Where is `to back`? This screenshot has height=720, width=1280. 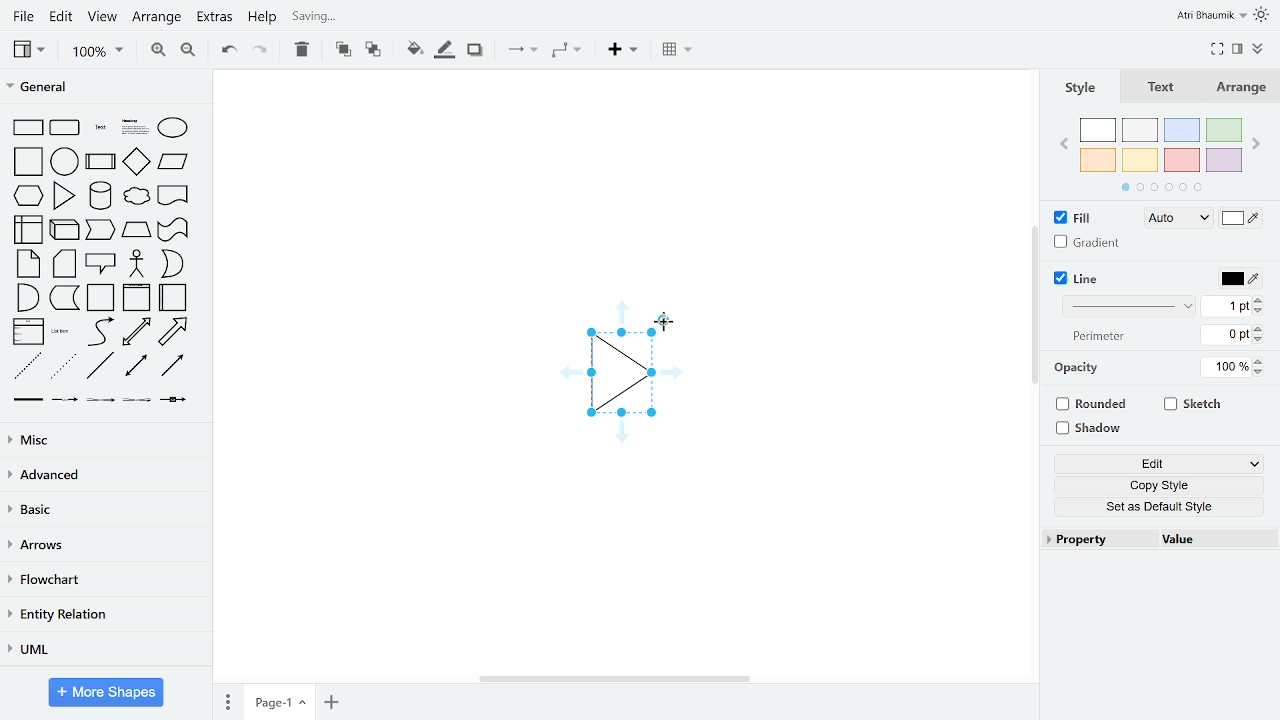 to back is located at coordinates (372, 49).